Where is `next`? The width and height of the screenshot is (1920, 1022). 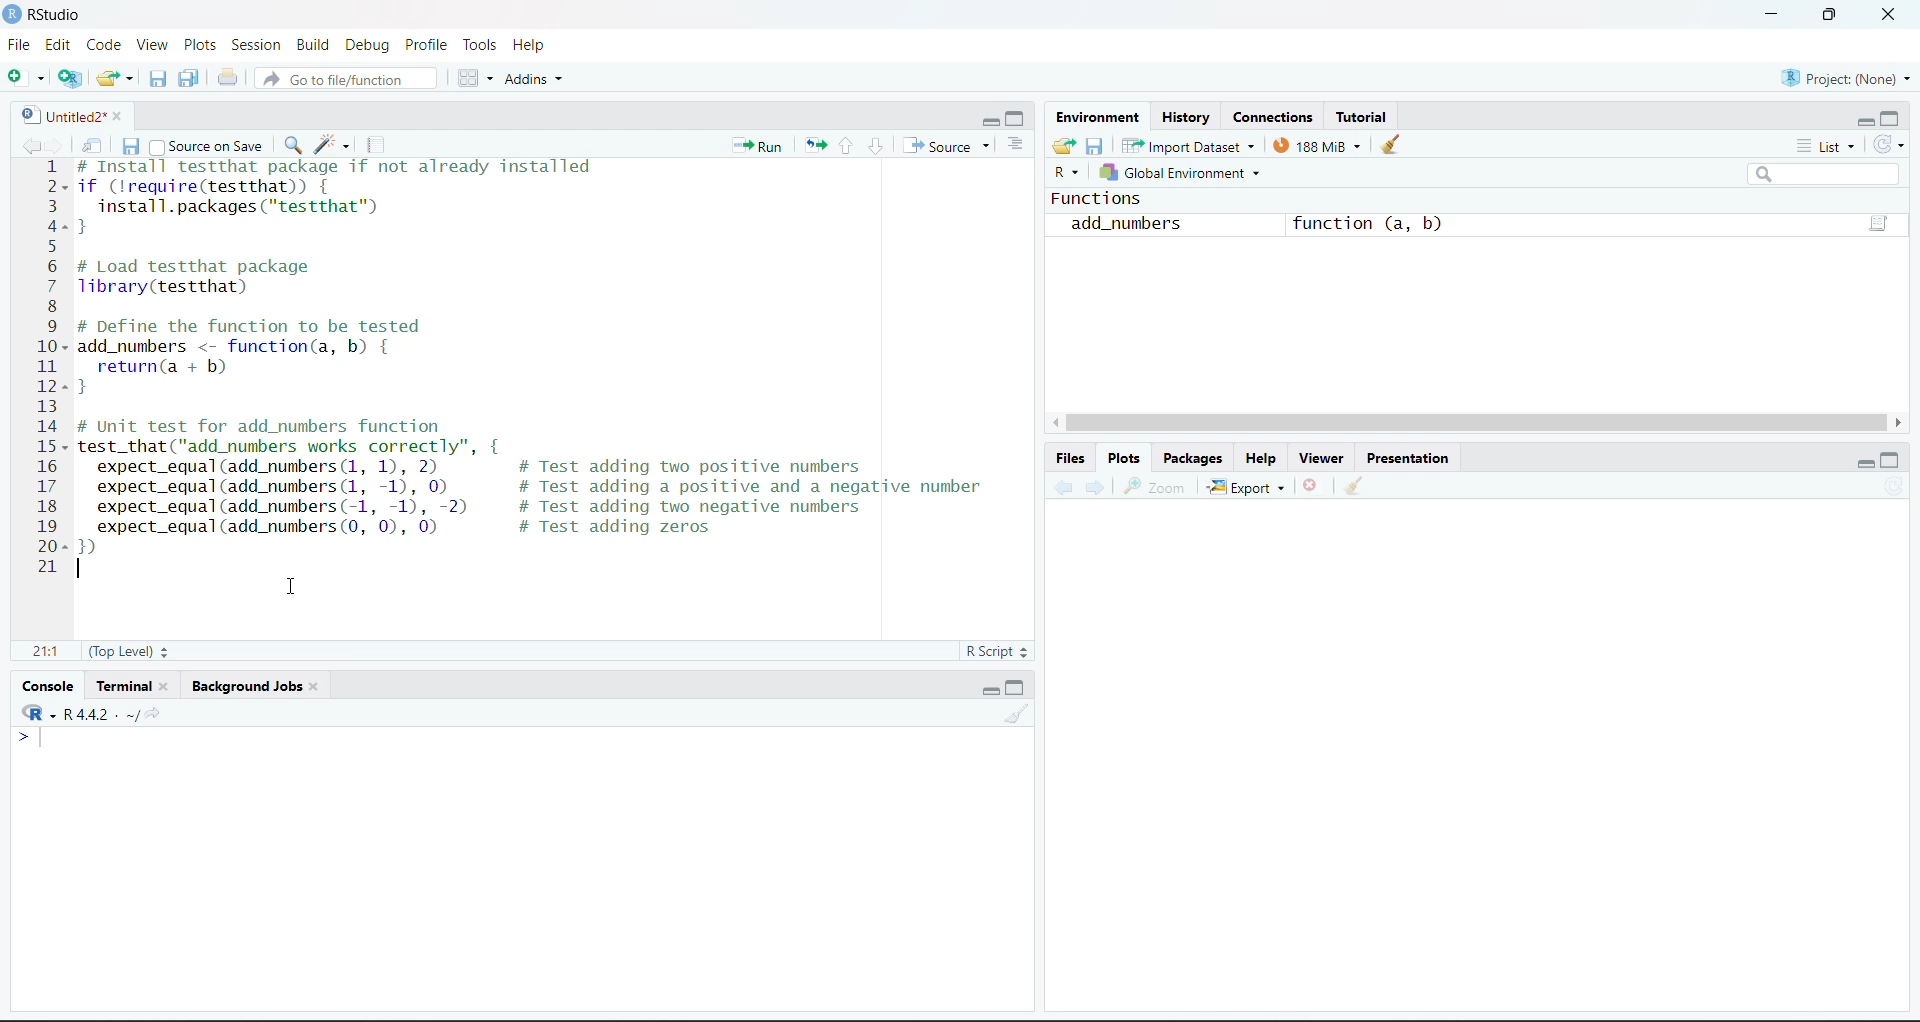
next is located at coordinates (55, 143).